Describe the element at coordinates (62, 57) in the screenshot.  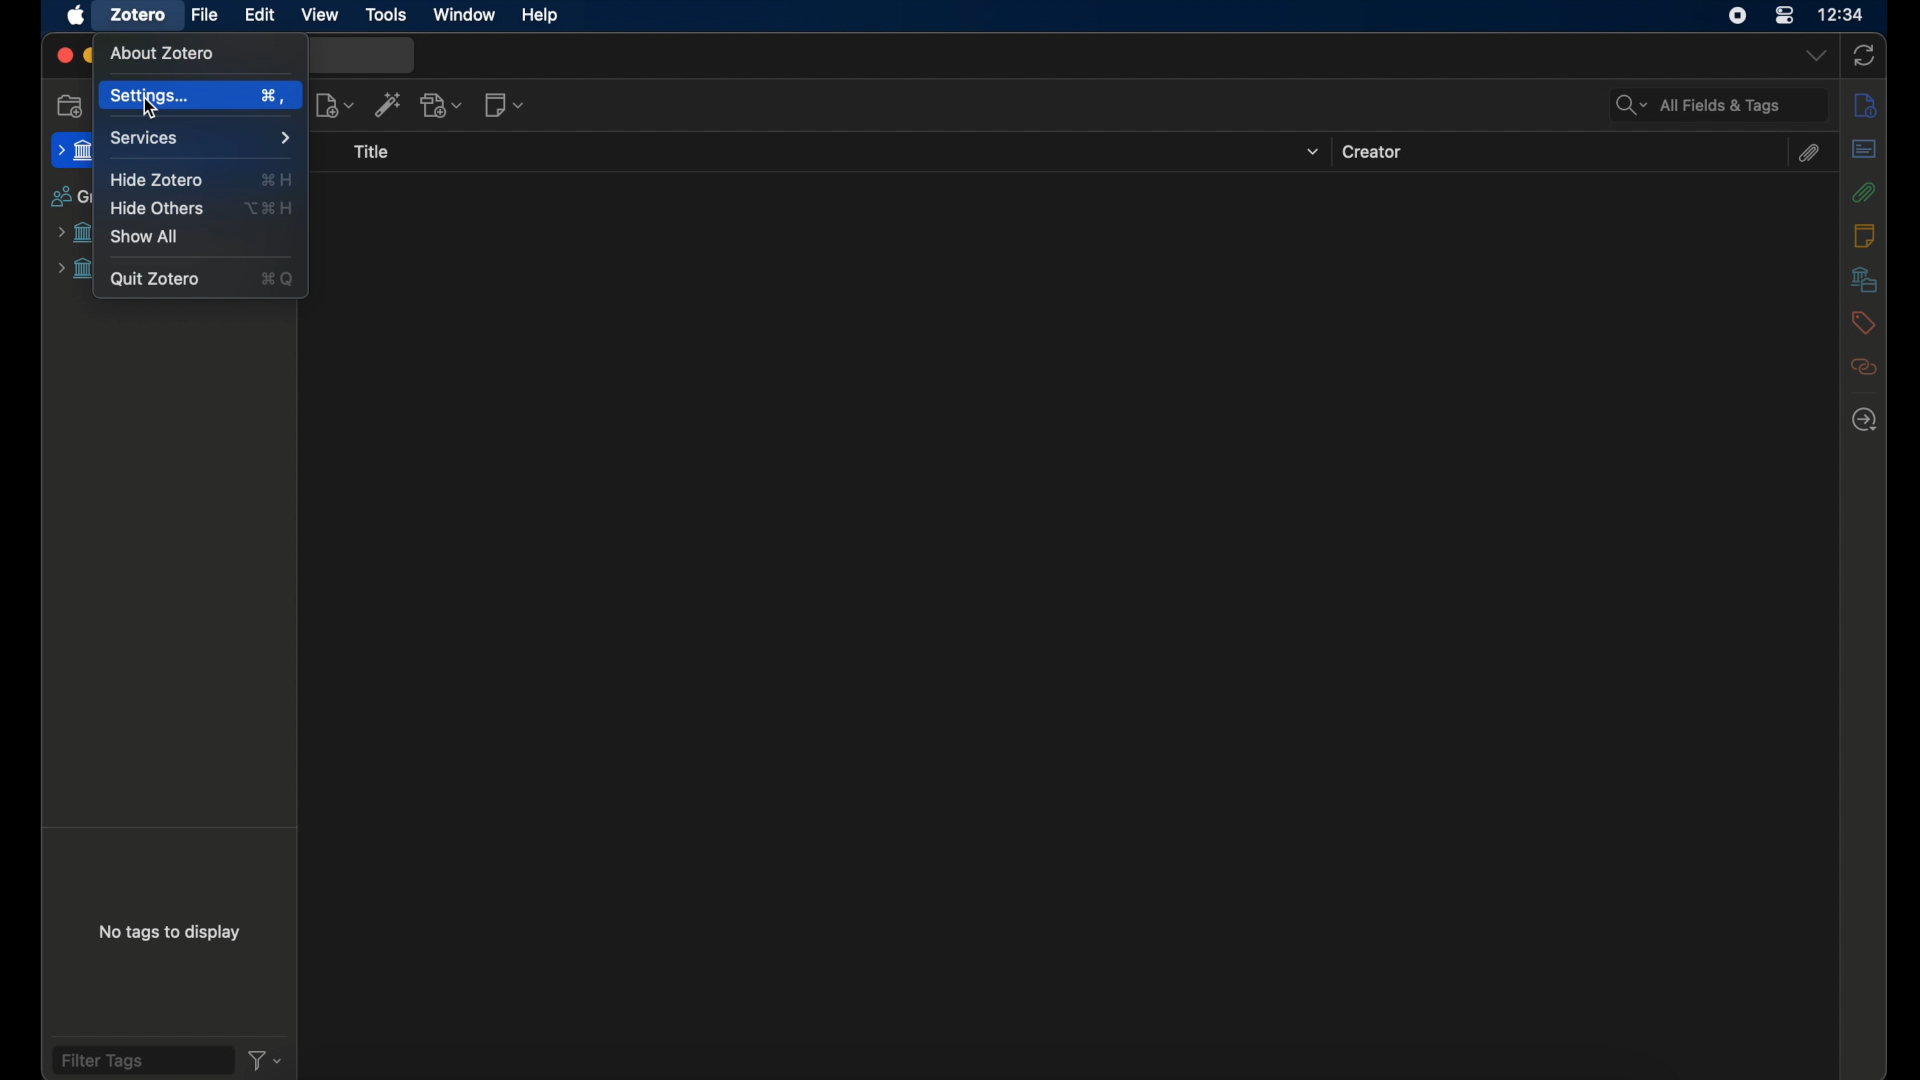
I see `close` at that location.